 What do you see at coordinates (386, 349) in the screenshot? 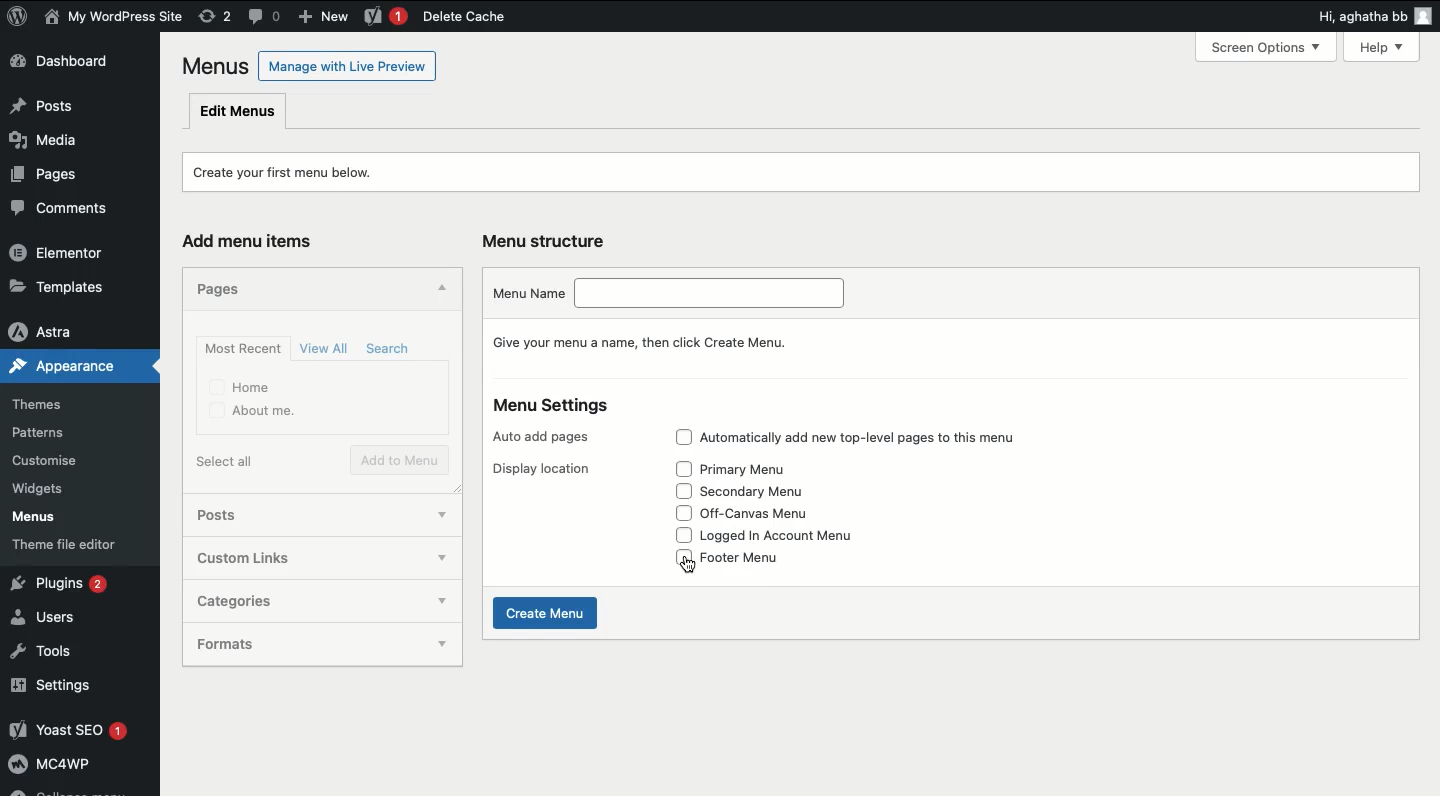
I see `Search` at bounding box center [386, 349].